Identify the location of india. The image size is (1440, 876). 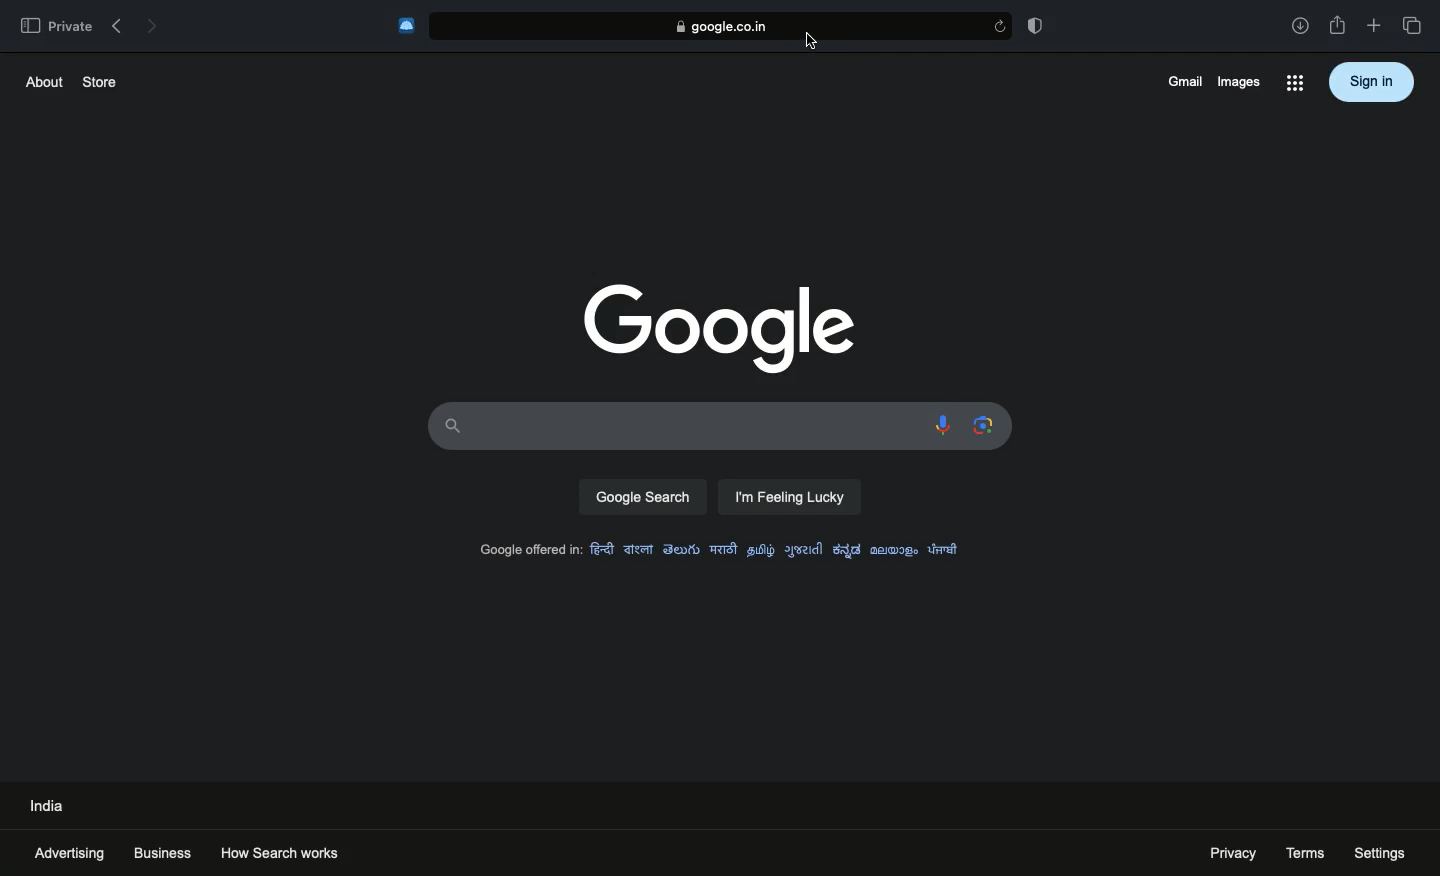
(49, 804).